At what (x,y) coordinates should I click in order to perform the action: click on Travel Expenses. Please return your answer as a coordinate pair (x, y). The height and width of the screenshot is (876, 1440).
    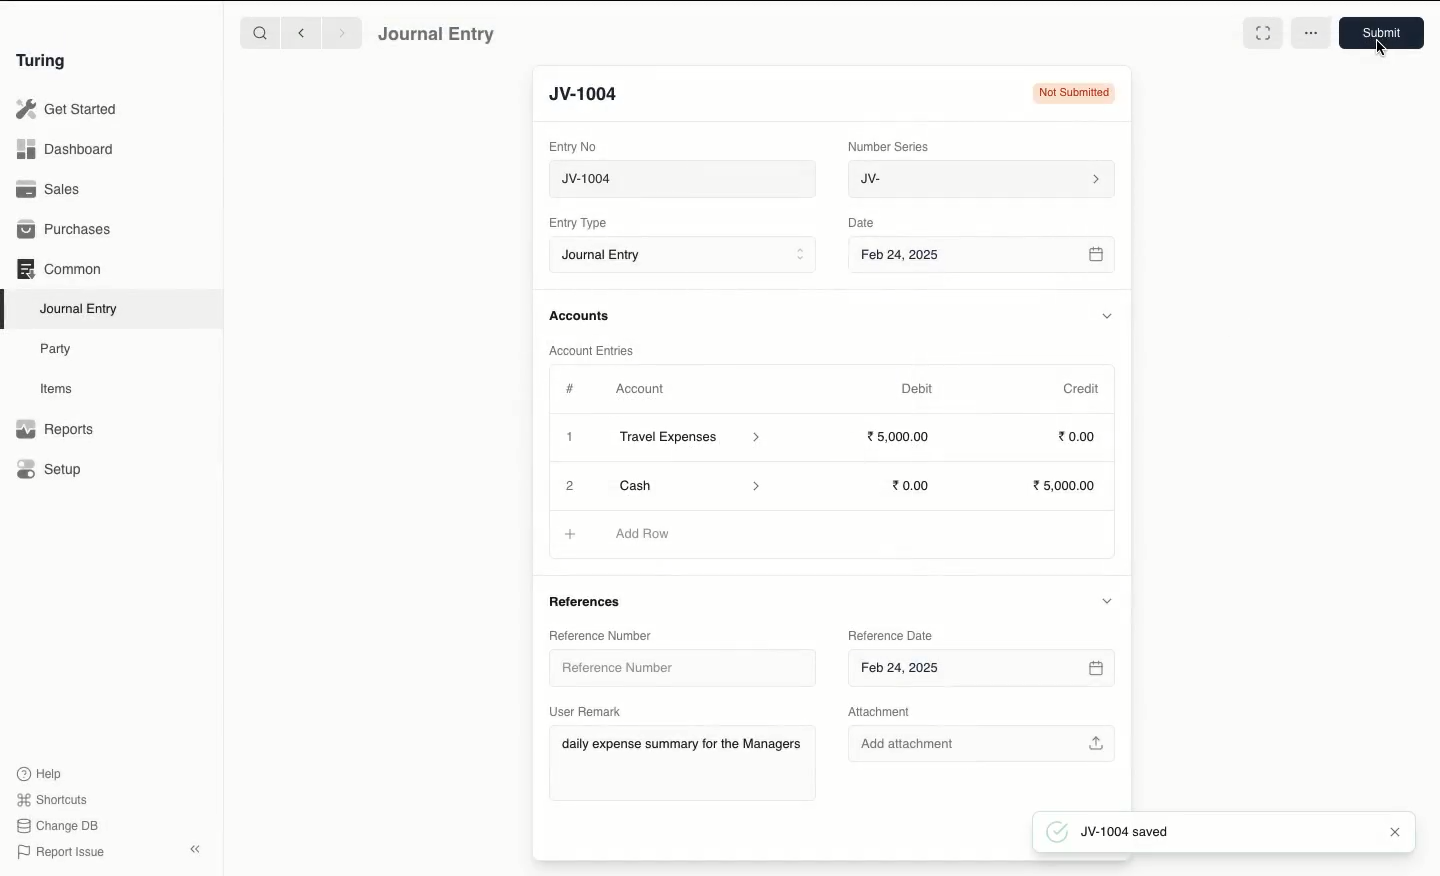
    Looking at the image, I should click on (692, 439).